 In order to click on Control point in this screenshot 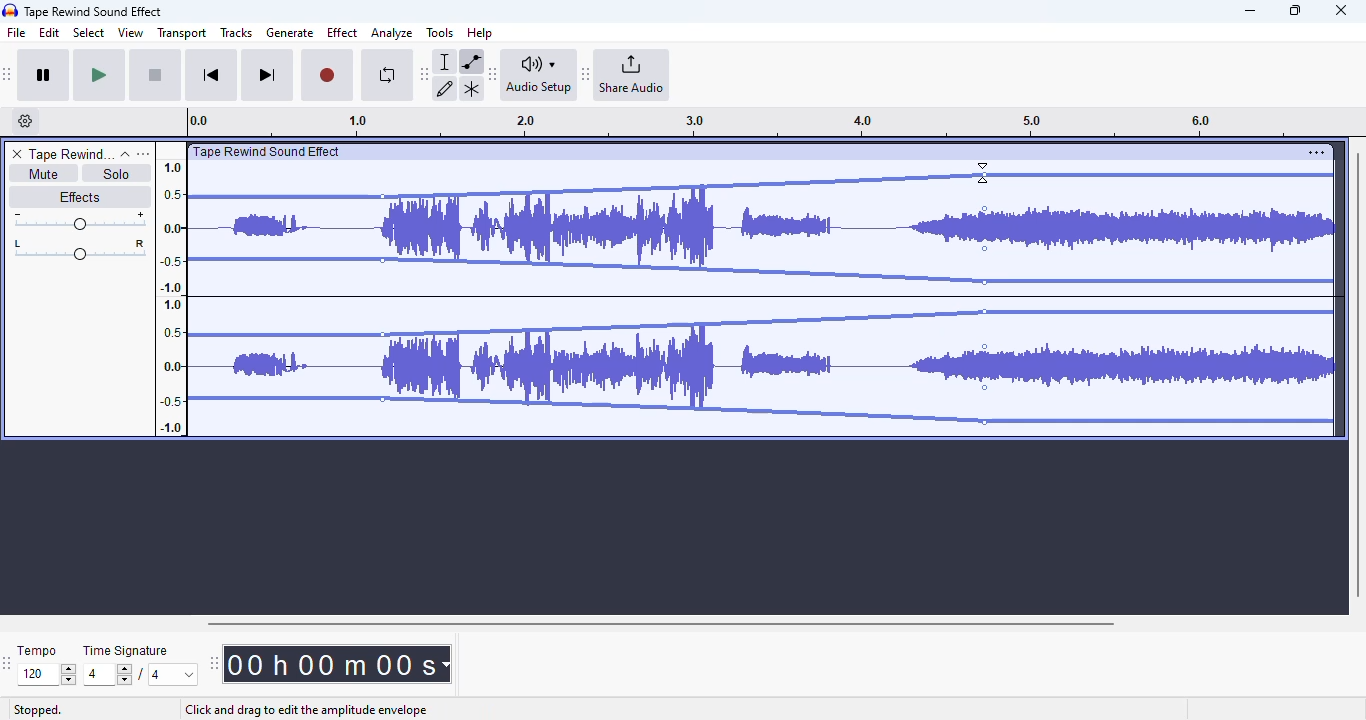, I will do `click(985, 388)`.